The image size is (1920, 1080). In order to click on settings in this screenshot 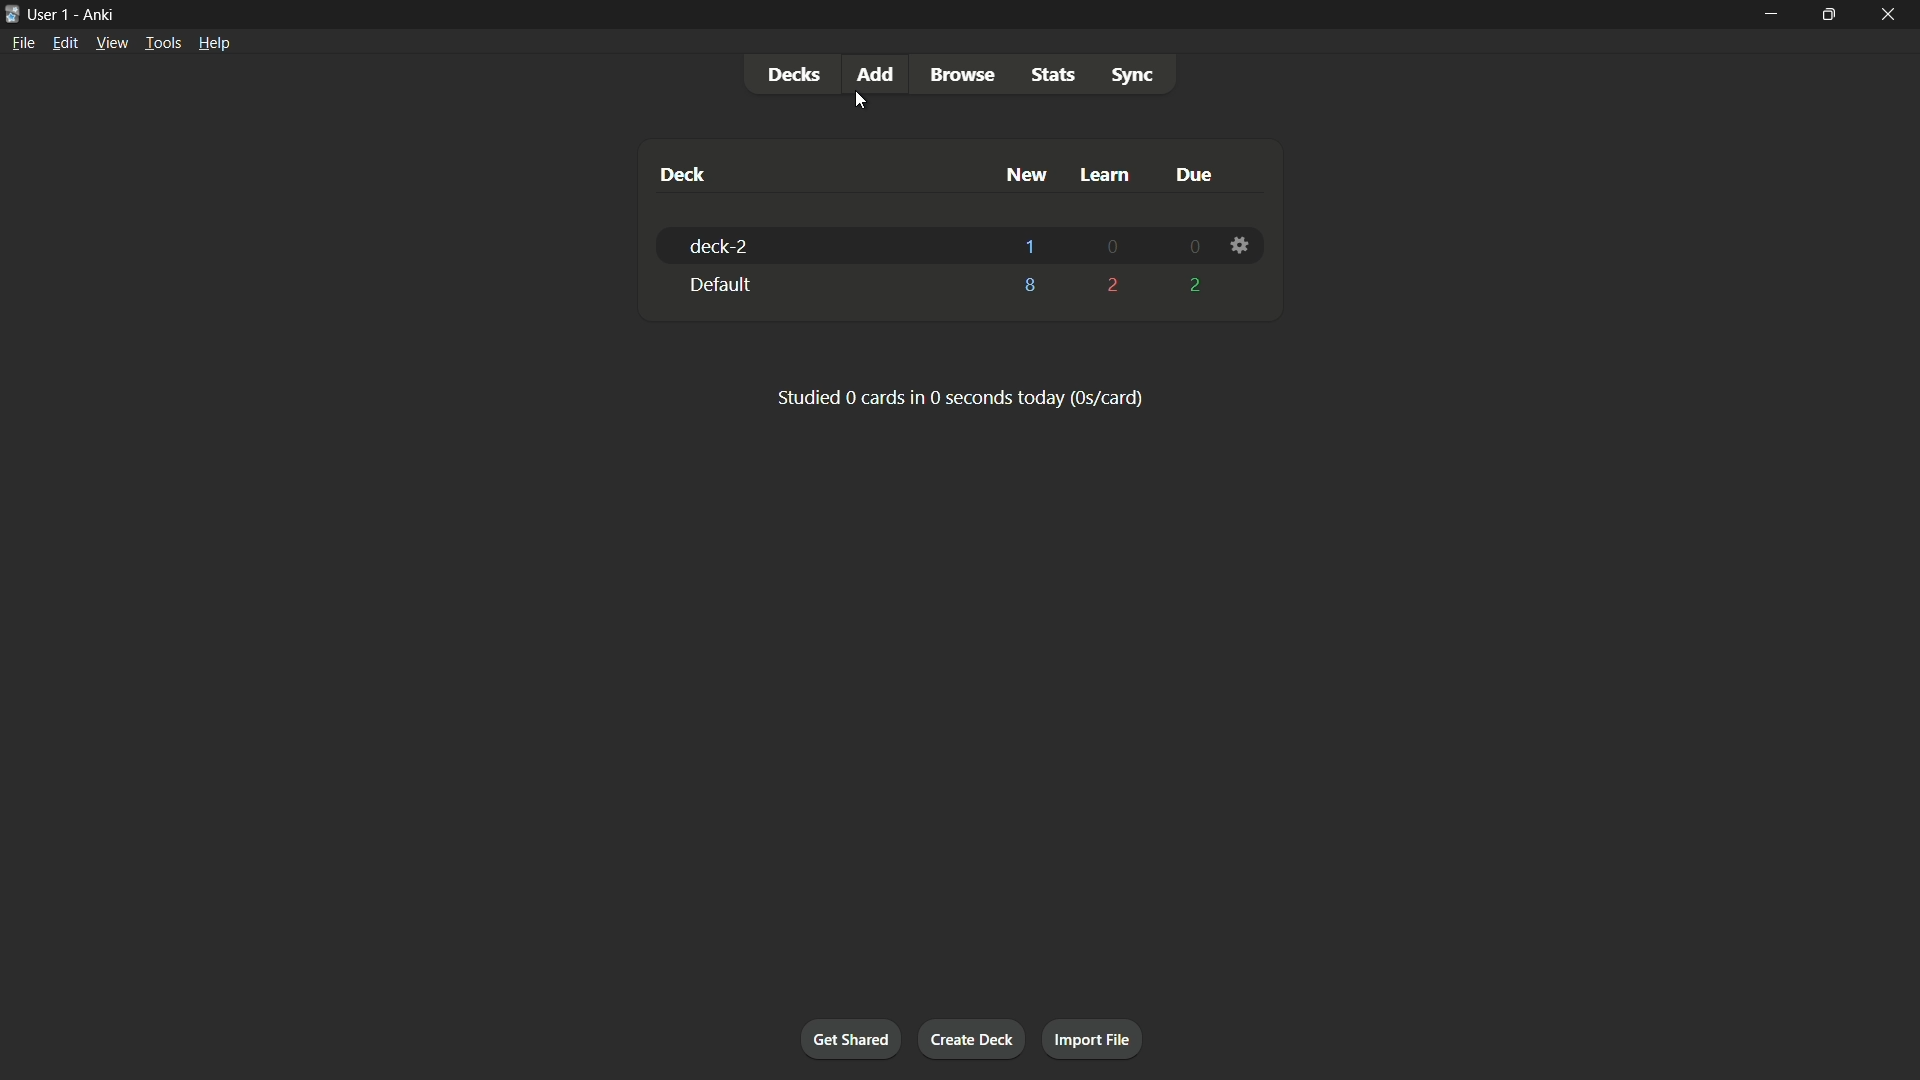, I will do `click(1239, 245)`.